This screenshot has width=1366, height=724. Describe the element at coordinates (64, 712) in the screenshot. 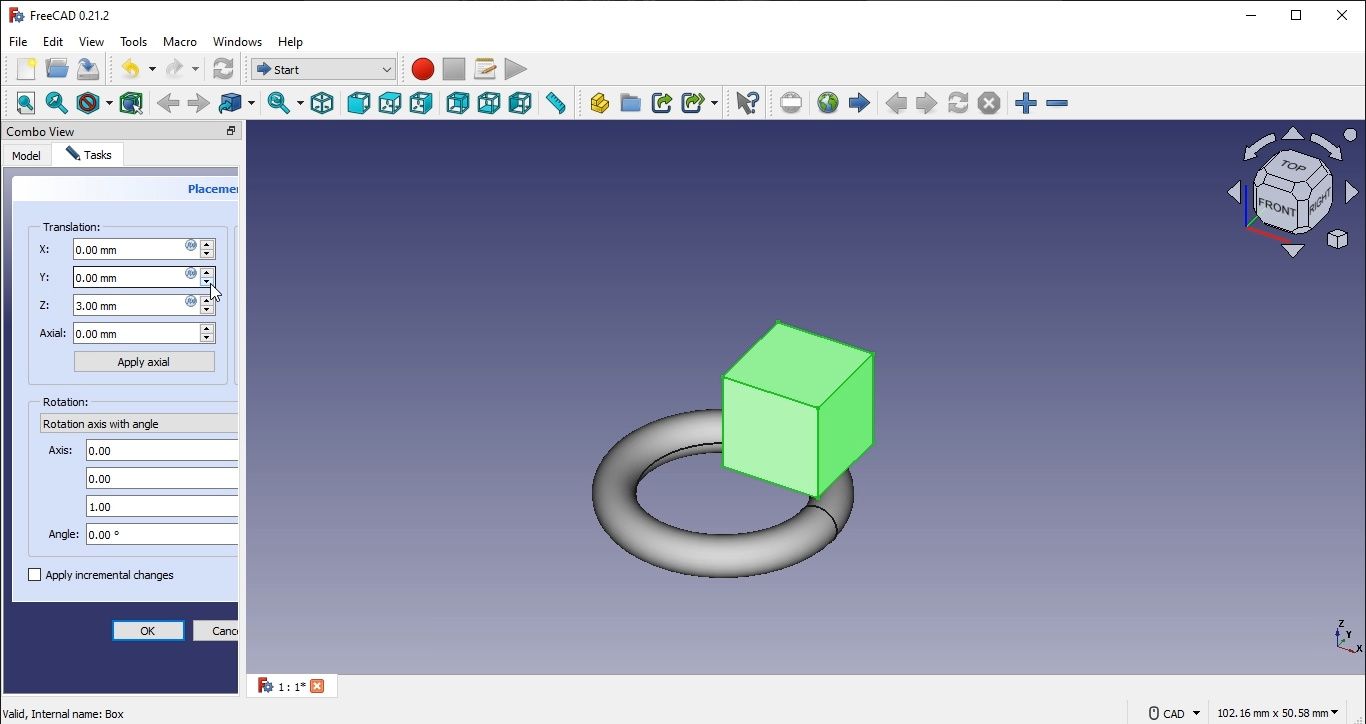

I see `valid Internal name: Box` at that location.